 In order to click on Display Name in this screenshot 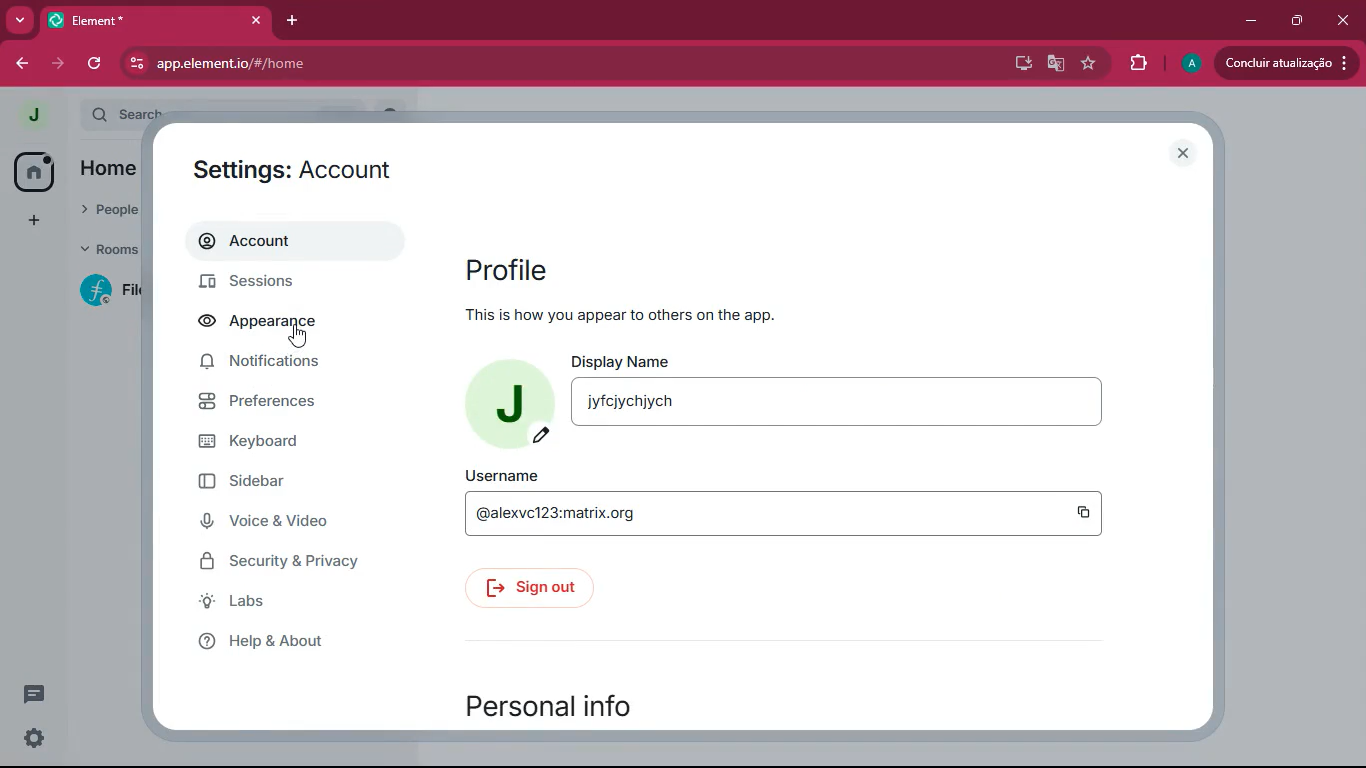, I will do `click(625, 361)`.